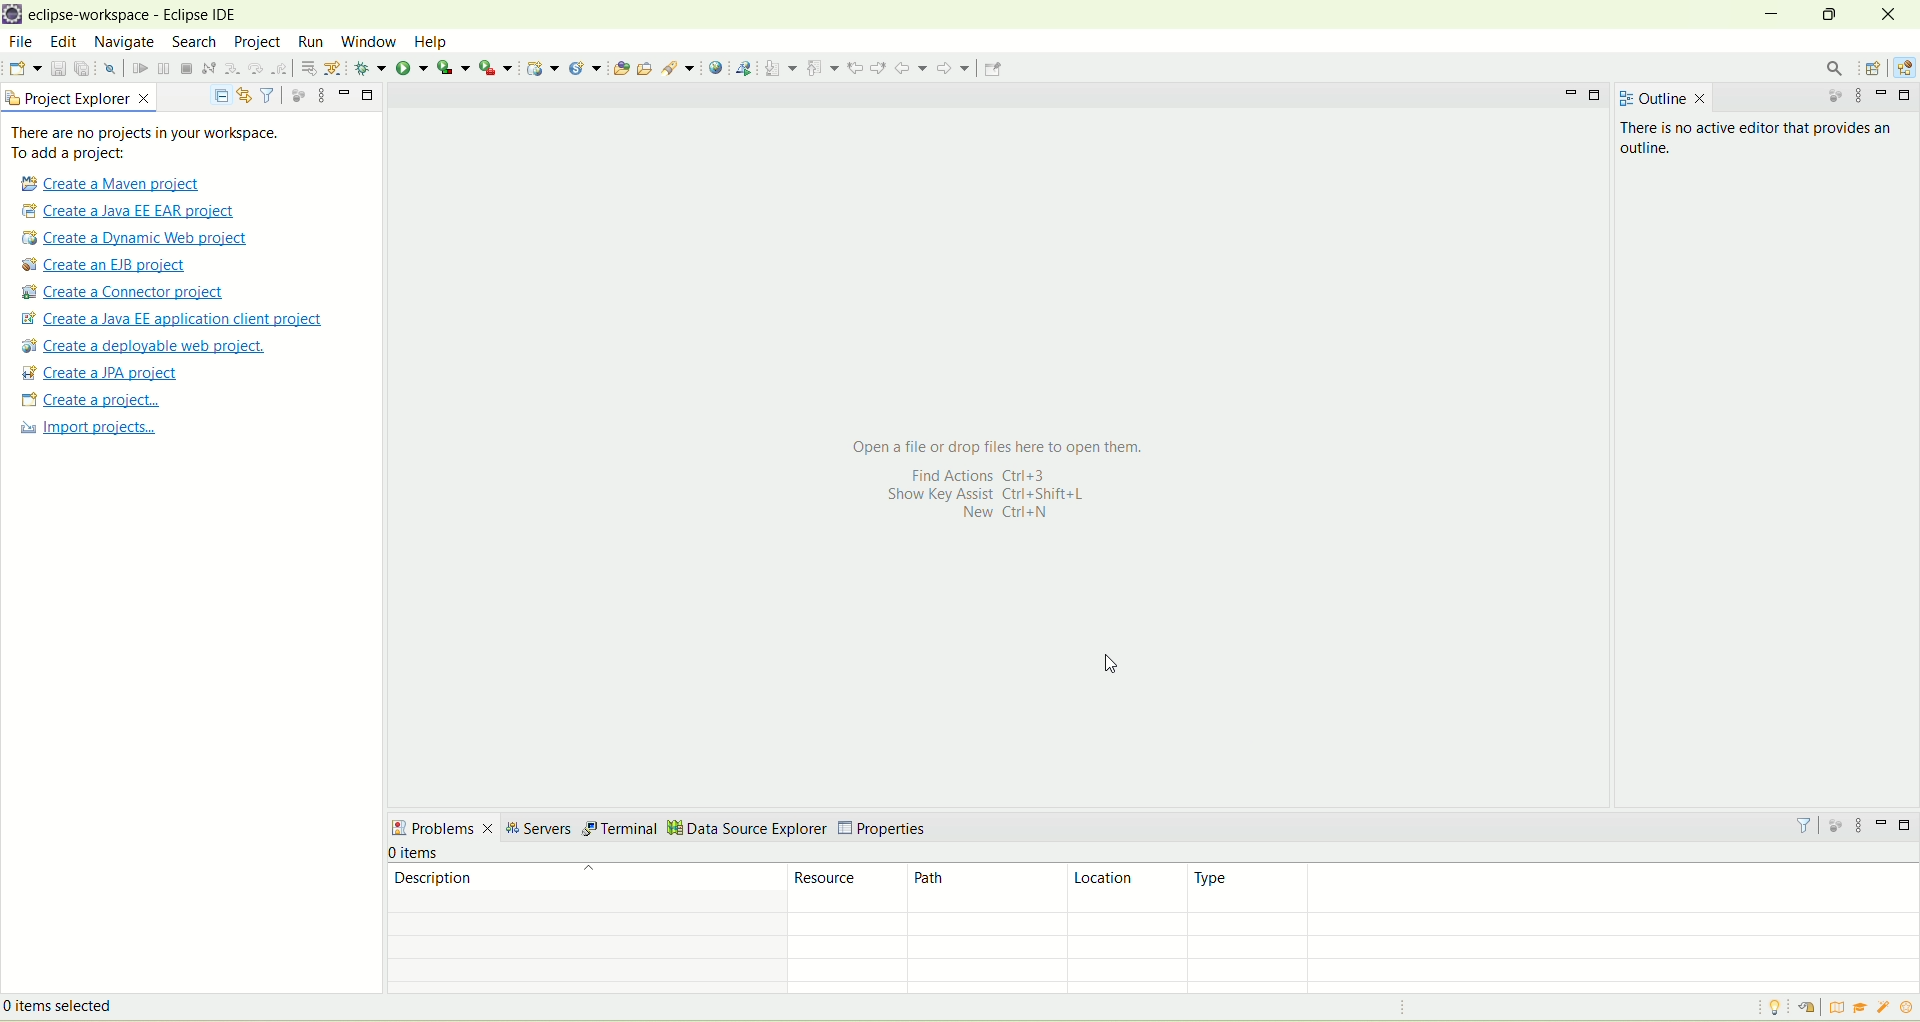 Image resolution: width=1920 pixels, height=1022 pixels. What do you see at coordinates (662, 68) in the screenshot?
I see `create a new java servlet` at bounding box center [662, 68].